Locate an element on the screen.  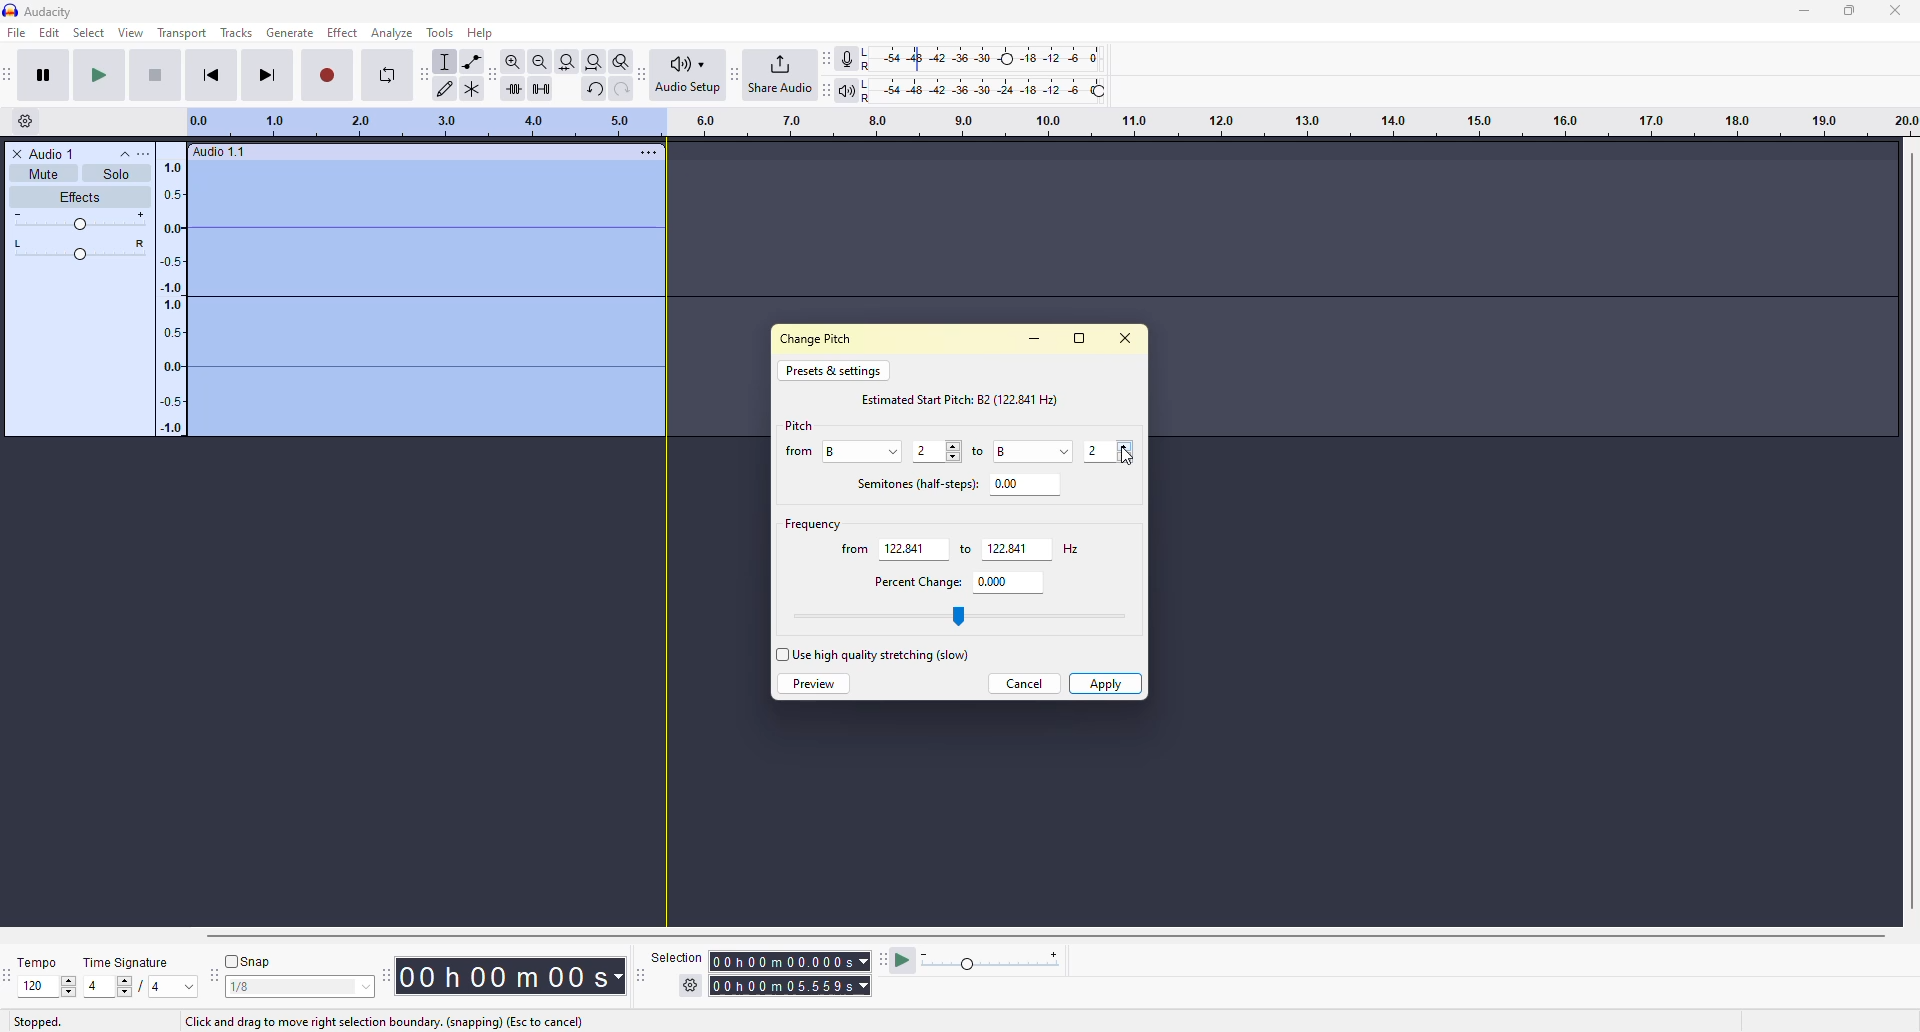
zoom out is located at coordinates (539, 61).